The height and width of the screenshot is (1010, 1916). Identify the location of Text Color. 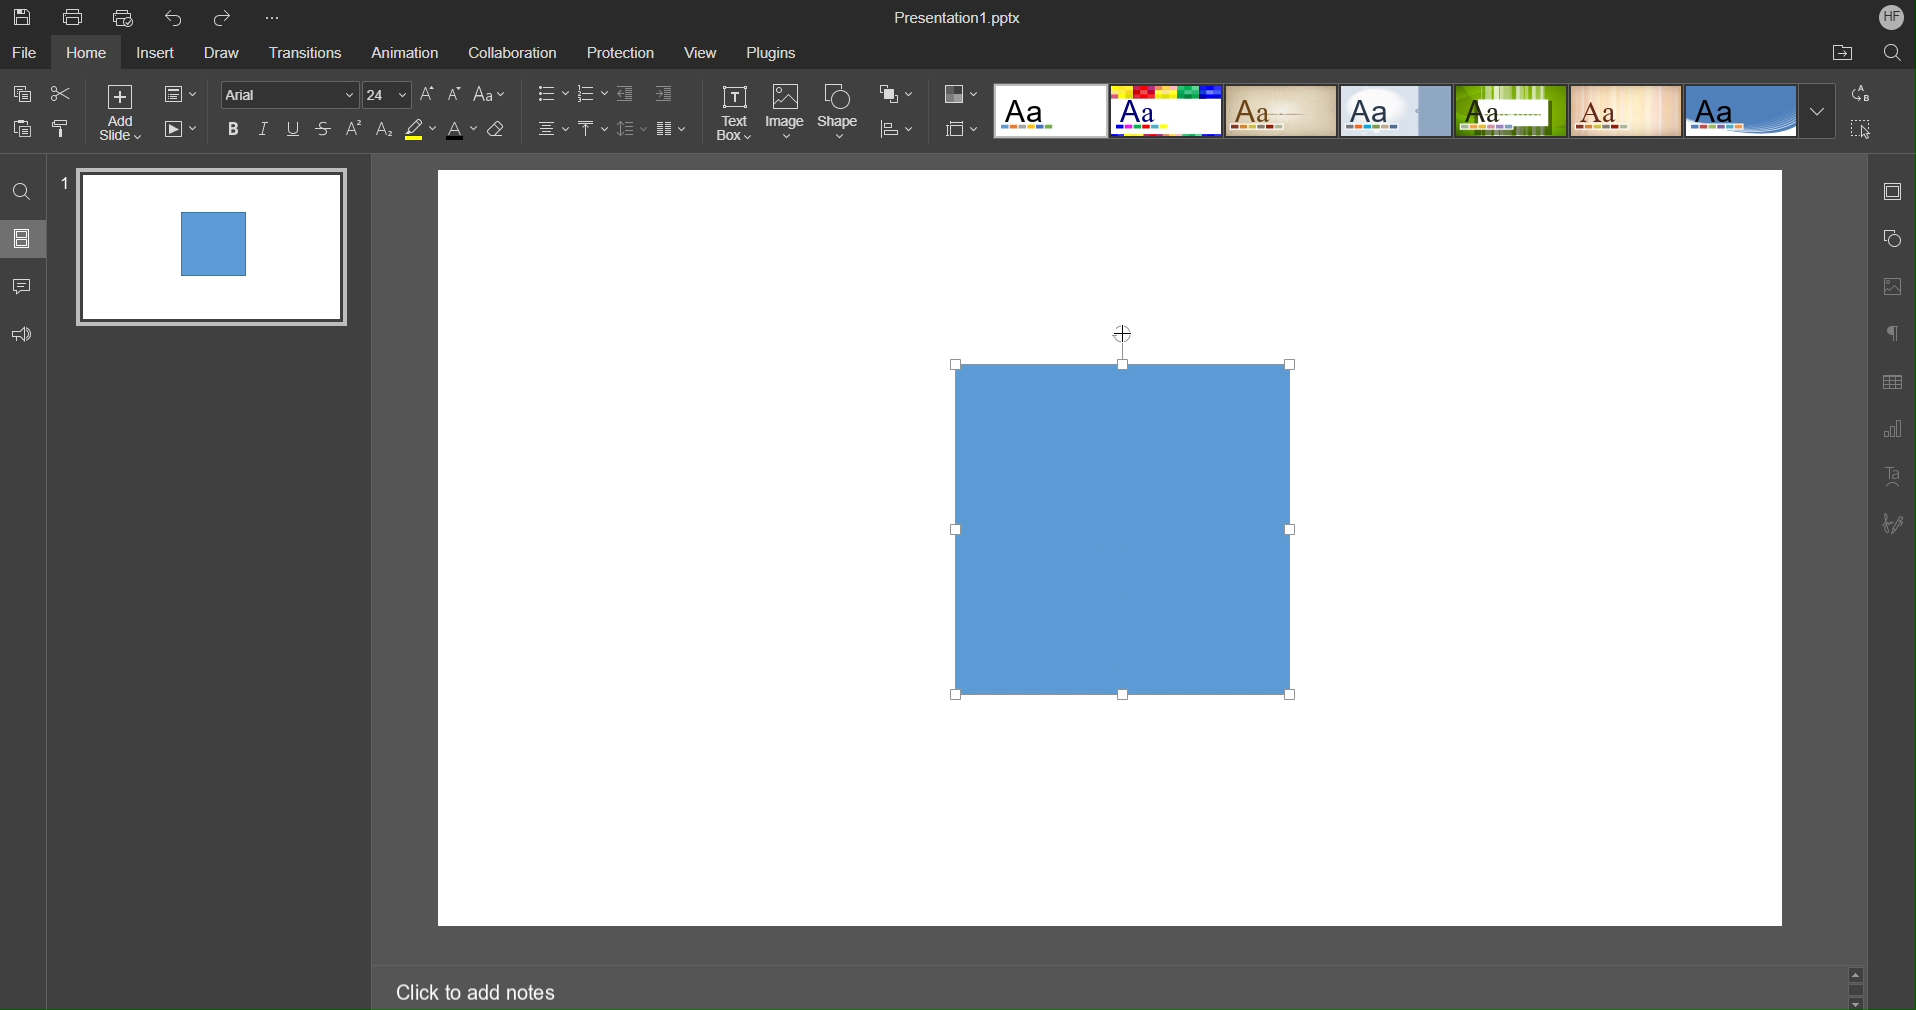
(461, 129).